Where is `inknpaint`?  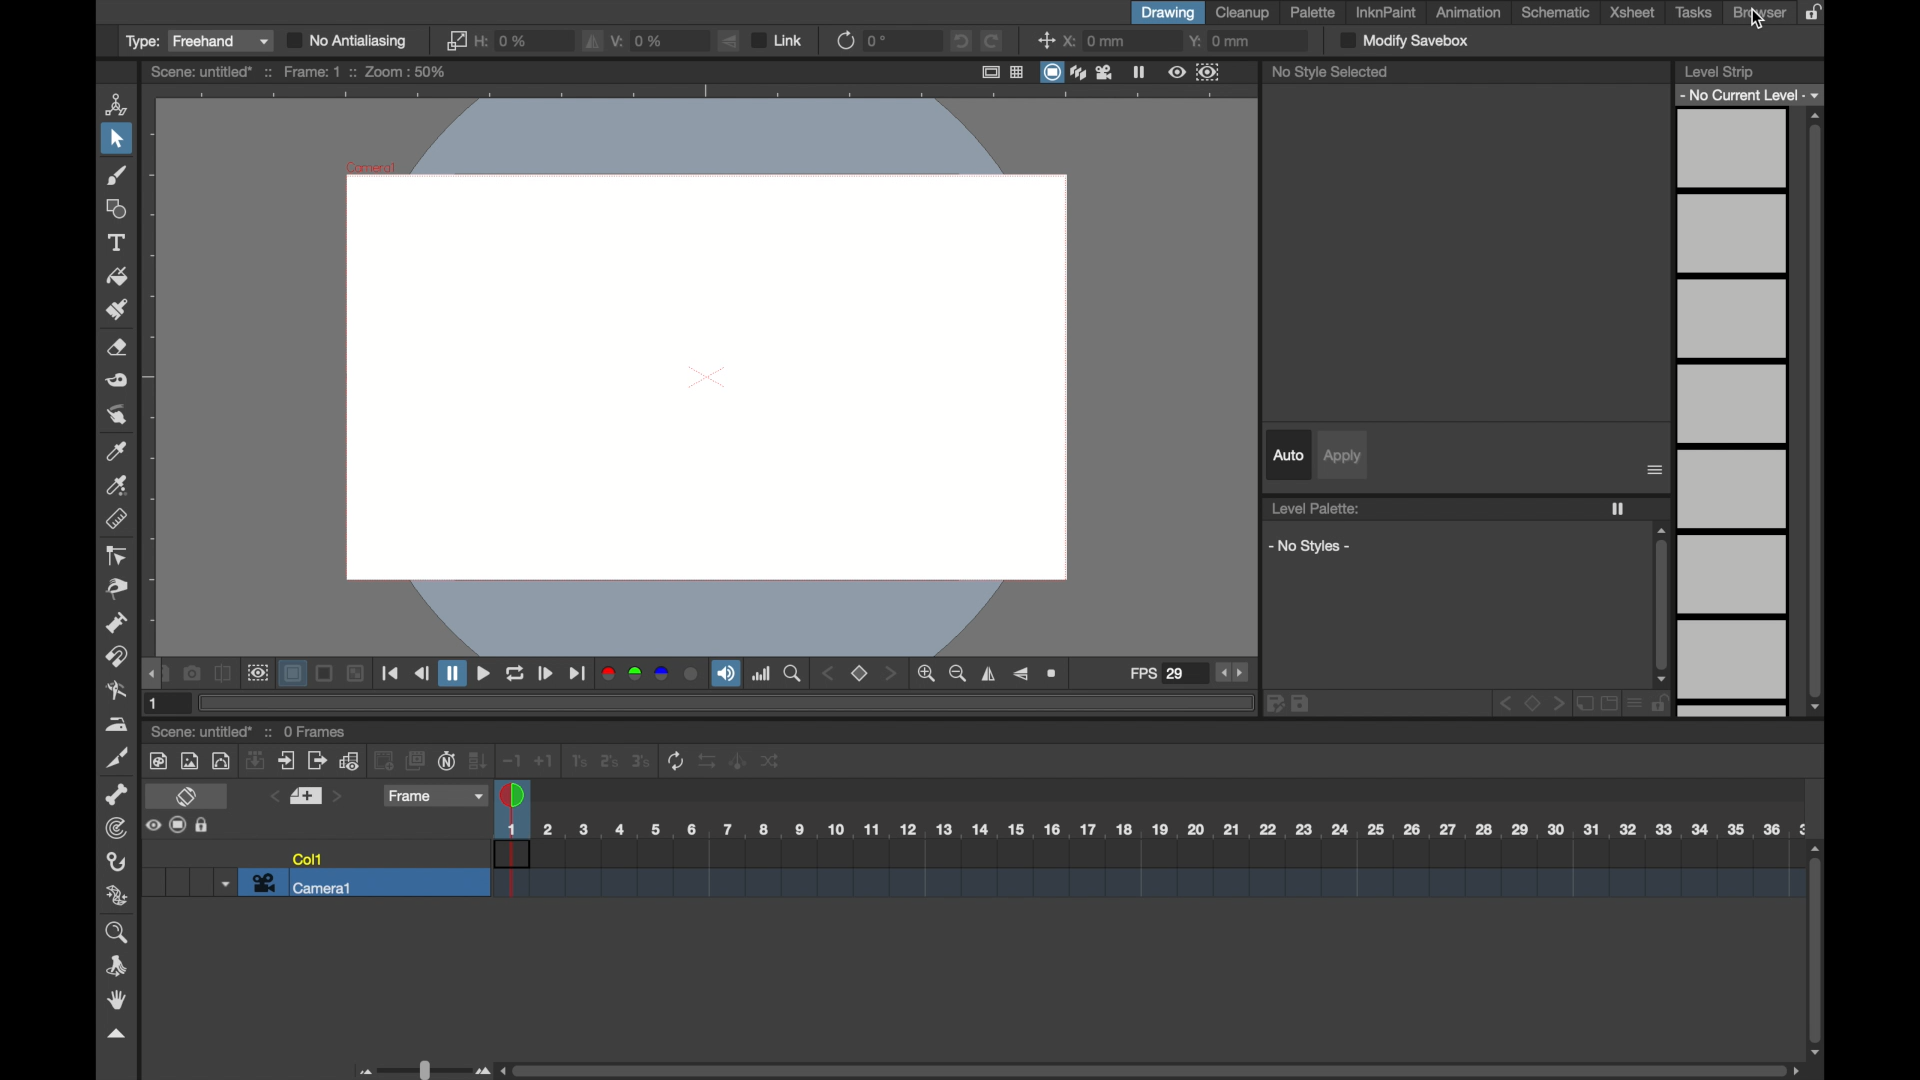
inknpaint is located at coordinates (1385, 13).